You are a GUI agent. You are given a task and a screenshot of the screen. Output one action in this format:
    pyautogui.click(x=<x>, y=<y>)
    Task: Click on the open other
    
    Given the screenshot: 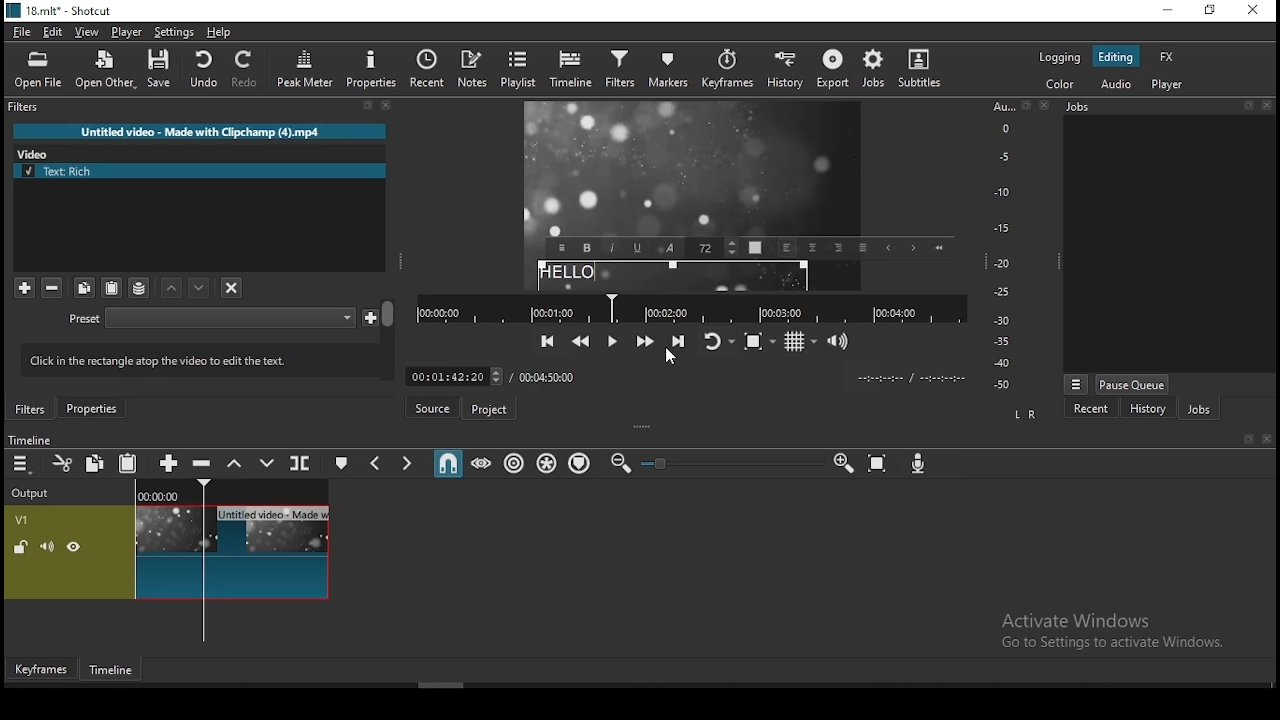 What is the action you would take?
    pyautogui.click(x=104, y=70)
    